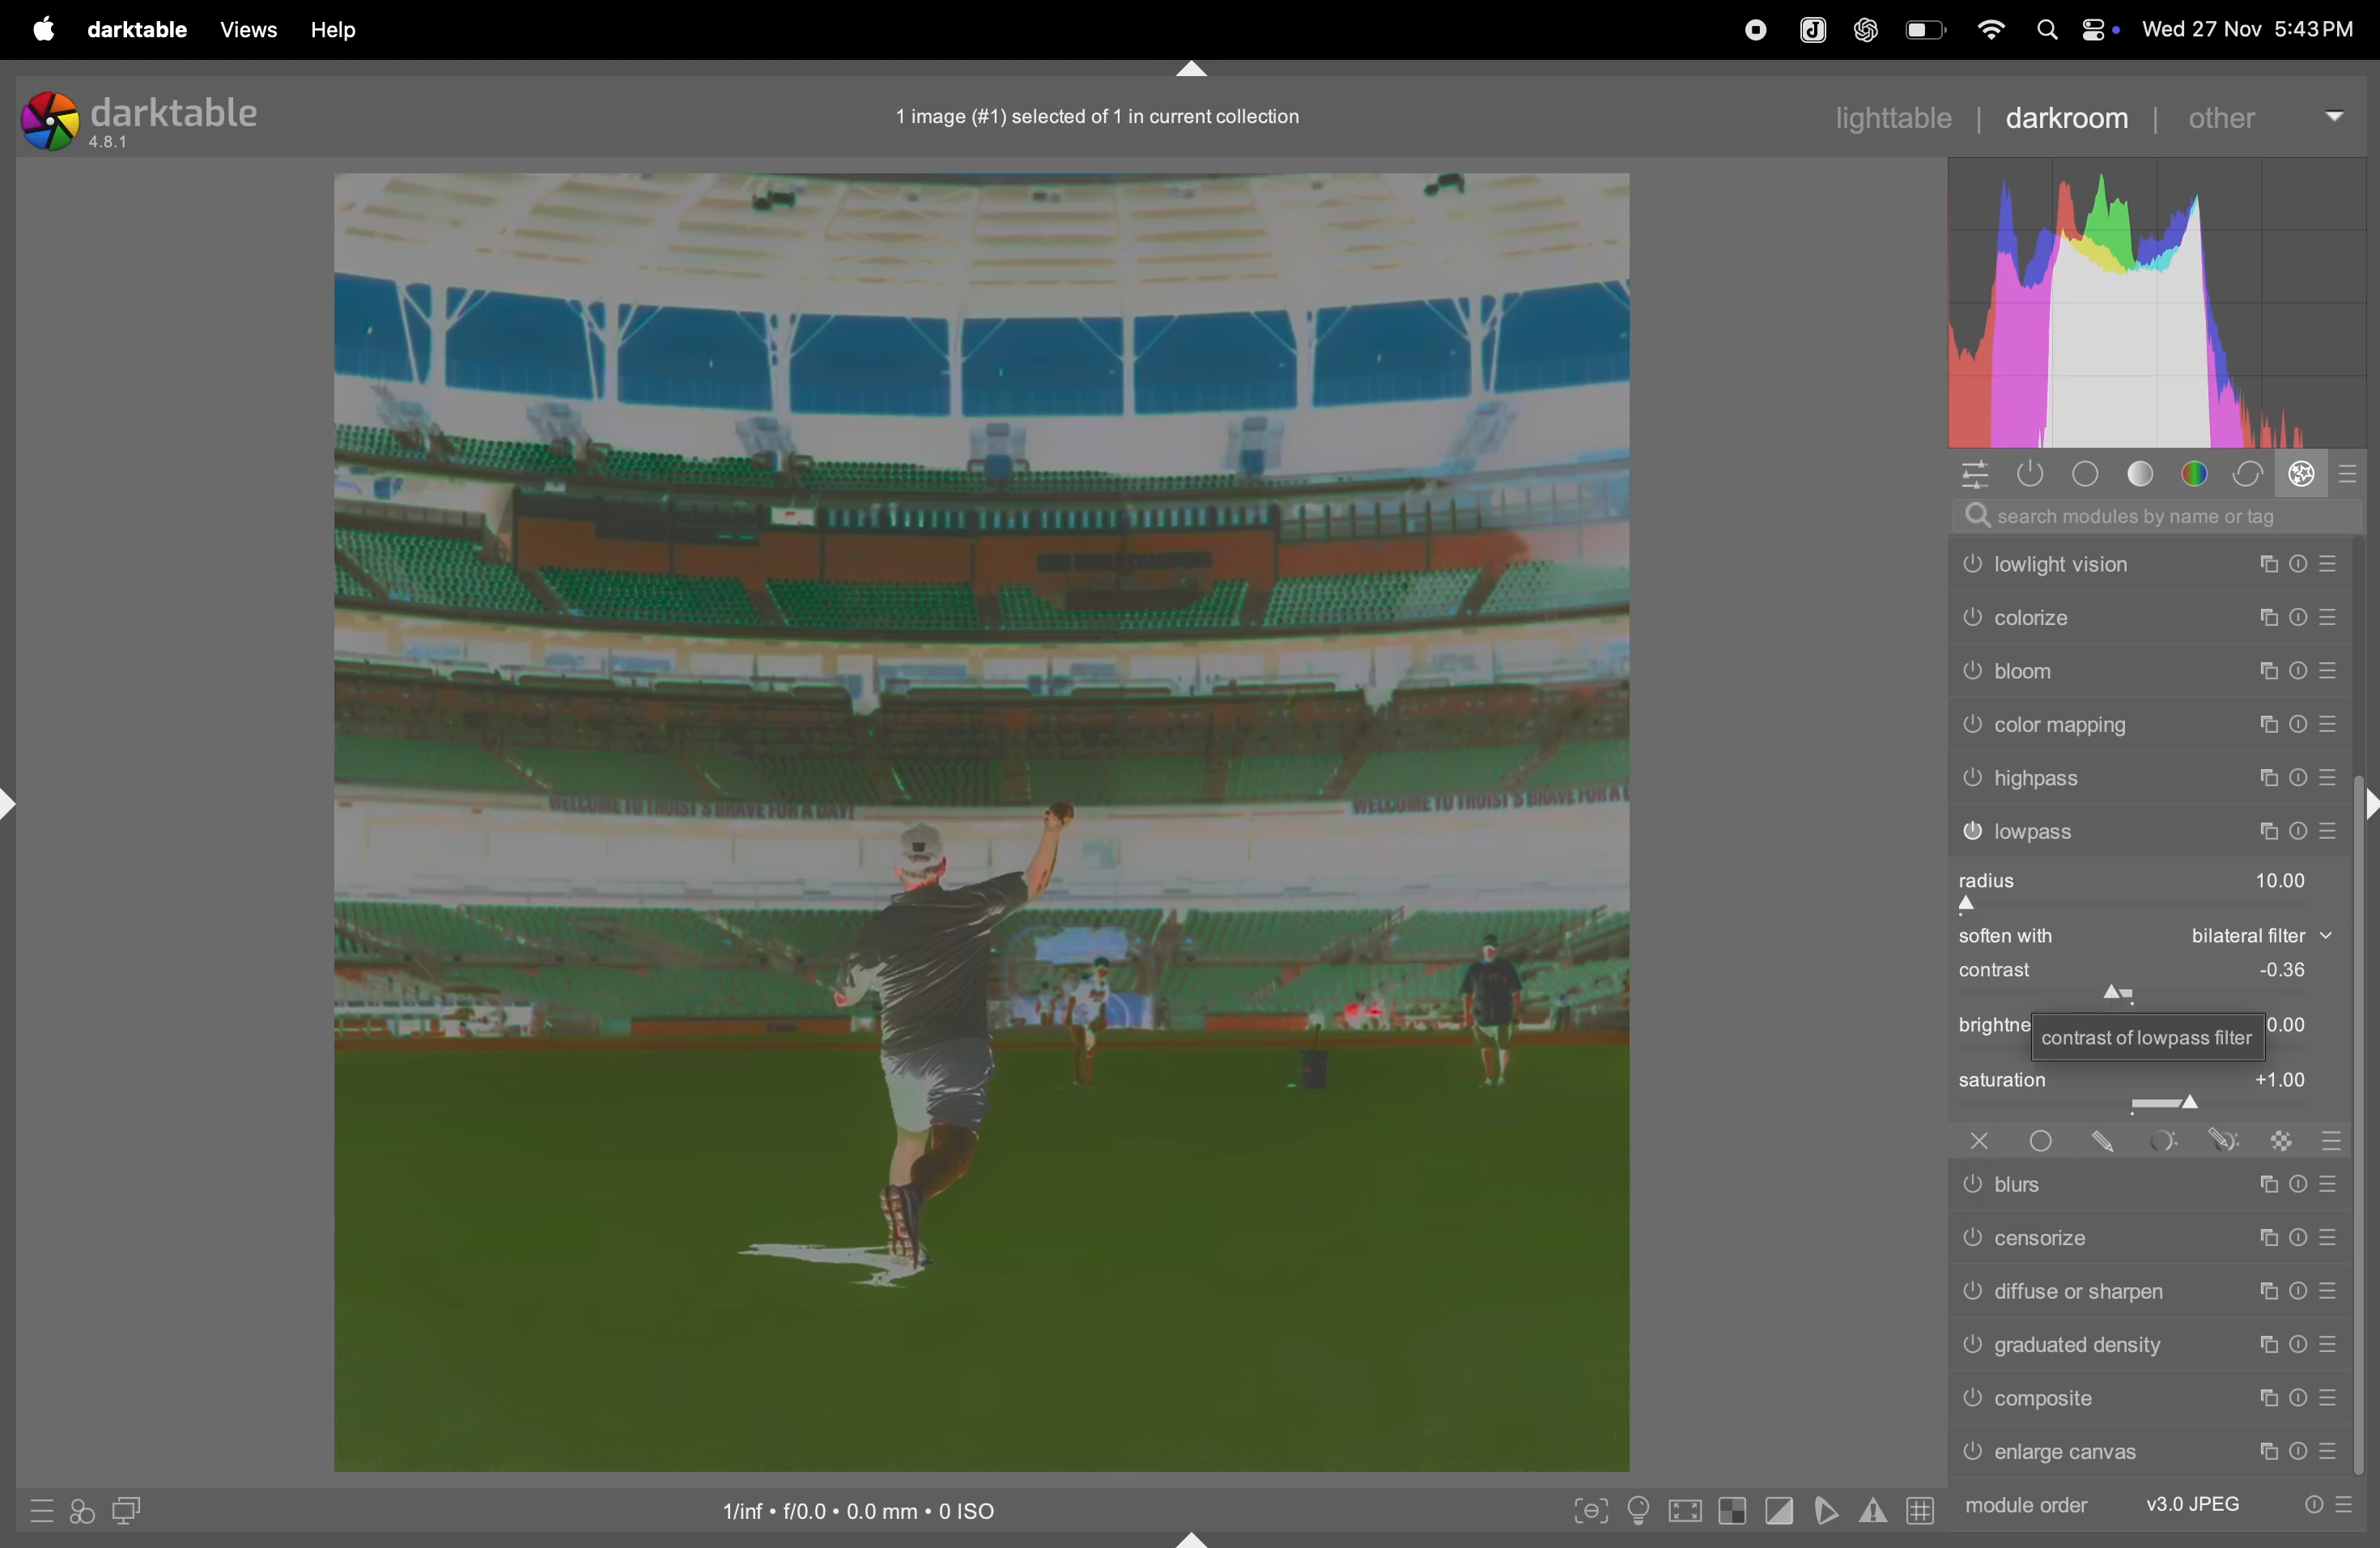 This screenshot has width=2380, height=1548. What do you see at coordinates (2159, 1503) in the screenshot?
I see `module order` at bounding box center [2159, 1503].